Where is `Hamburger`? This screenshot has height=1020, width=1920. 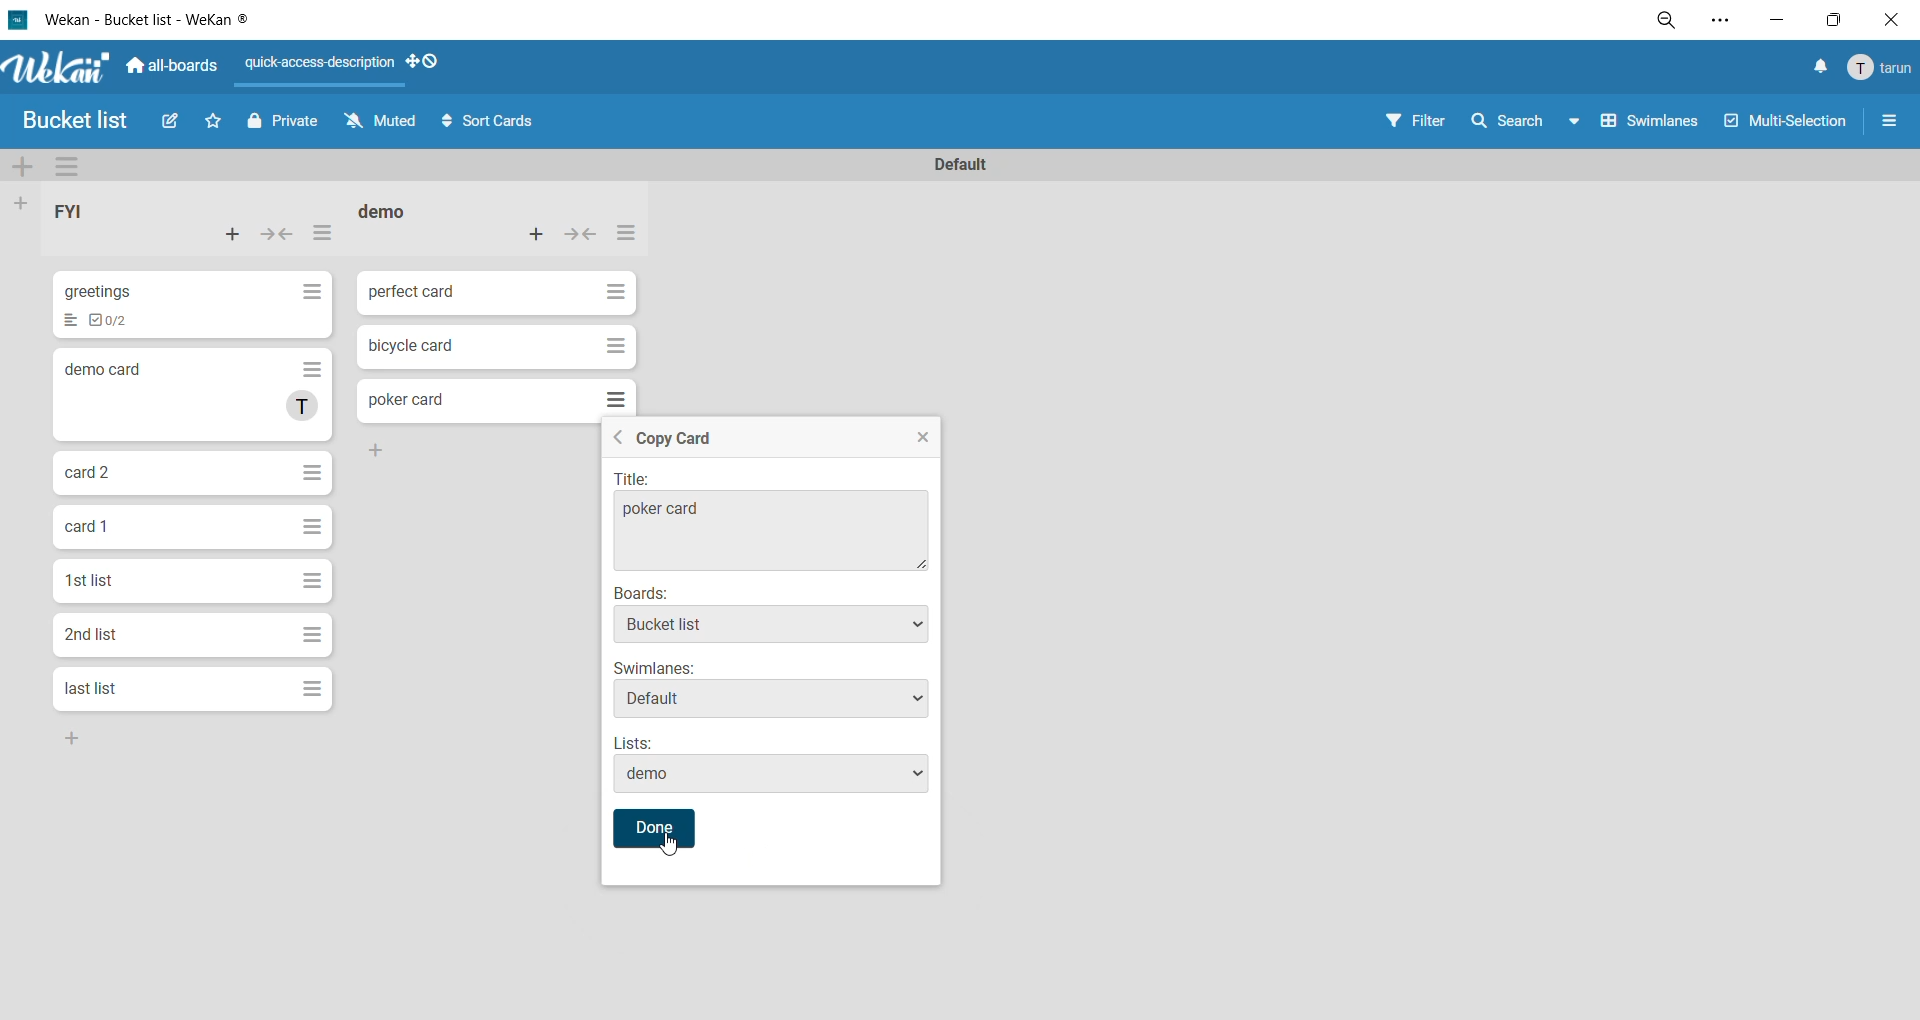
Hamburger is located at coordinates (309, 471).